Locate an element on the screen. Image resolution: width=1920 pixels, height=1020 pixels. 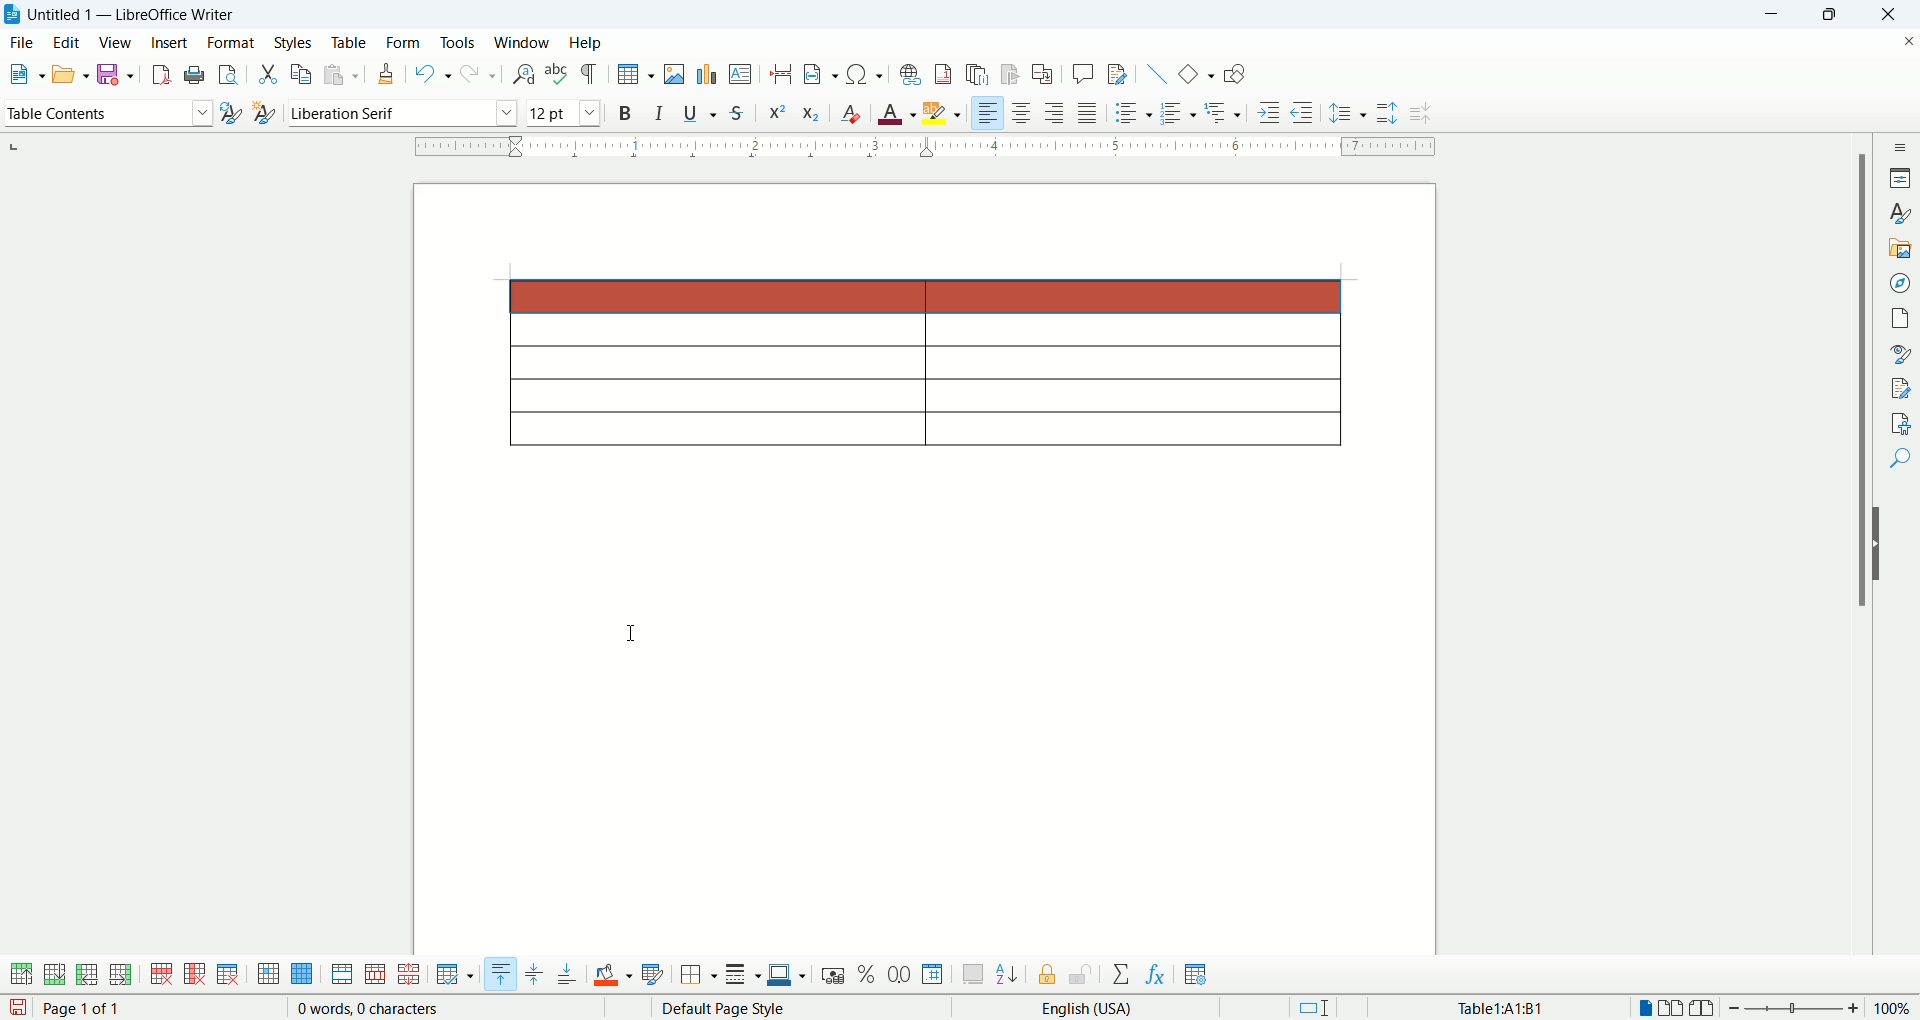
clear direct formatting is located at coordinates (850, 110).